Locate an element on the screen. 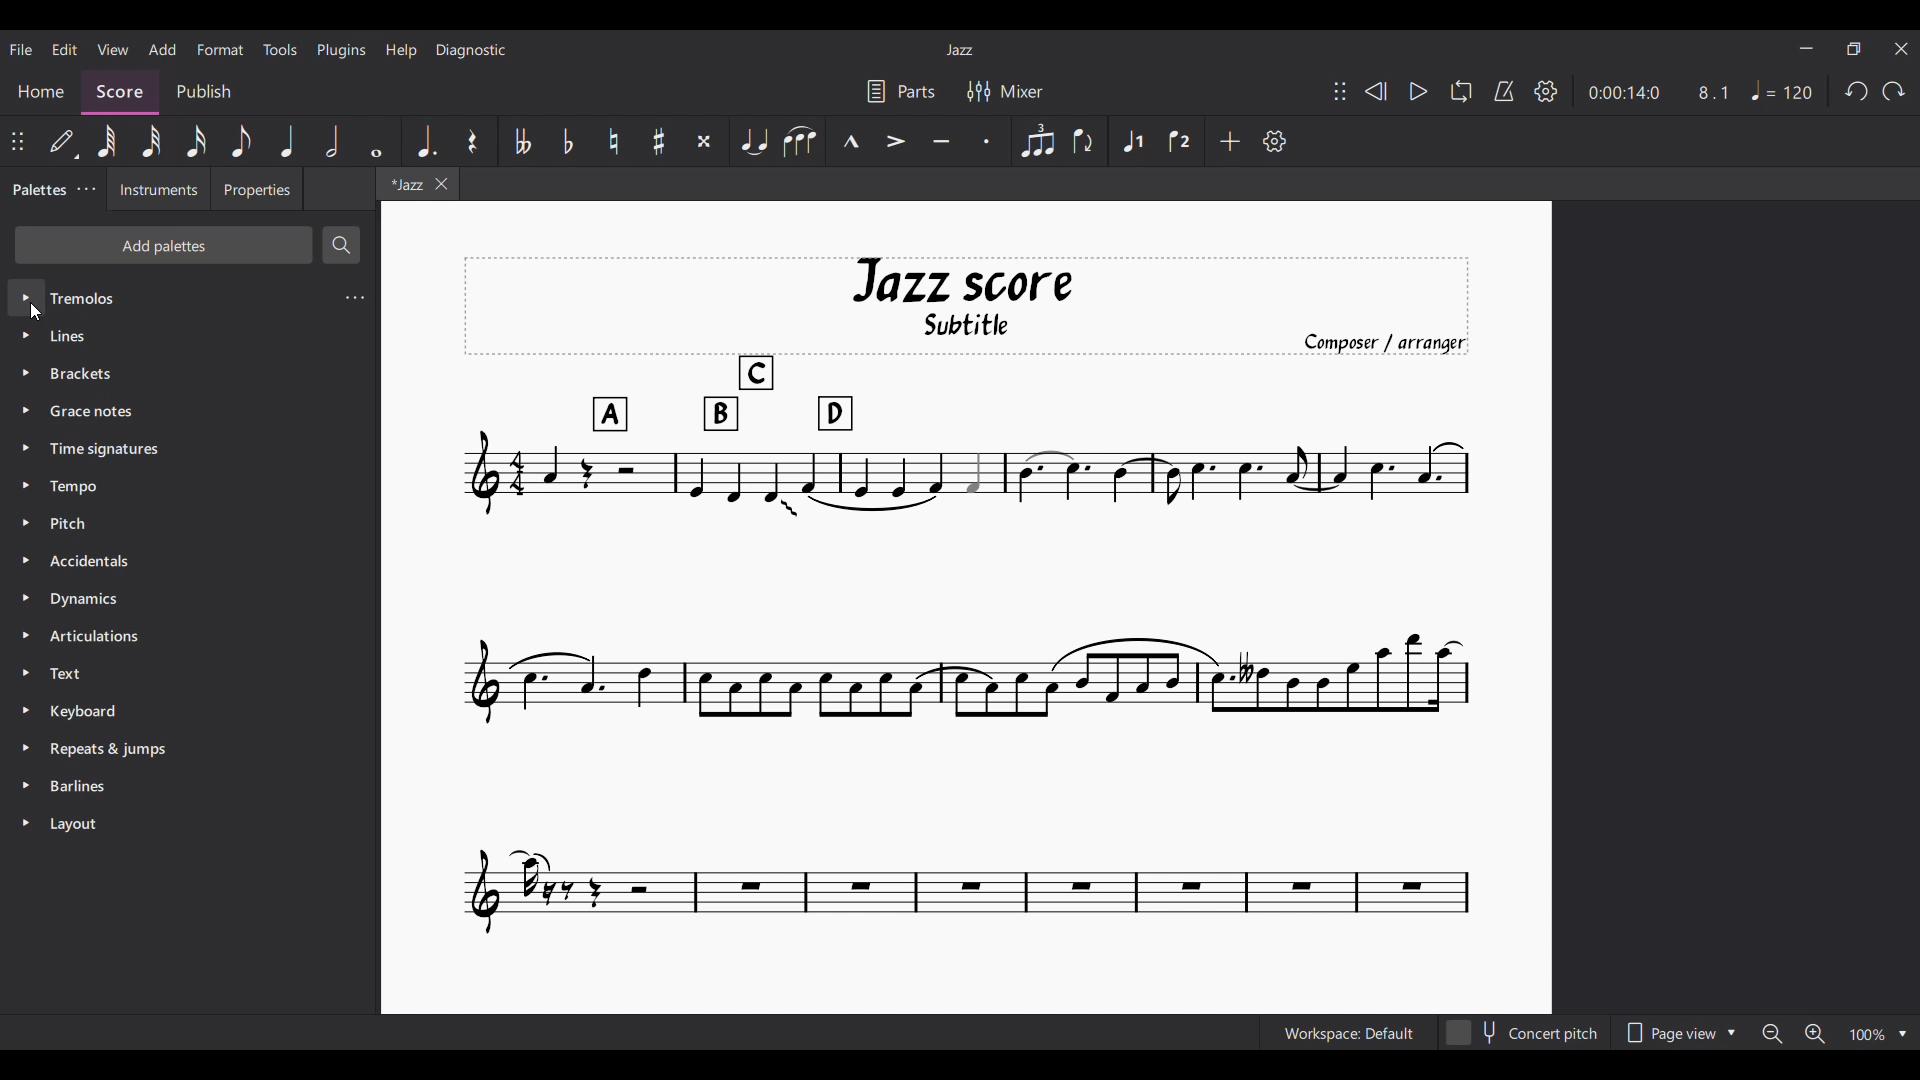  Time signature is located at coordinates (188, 449).